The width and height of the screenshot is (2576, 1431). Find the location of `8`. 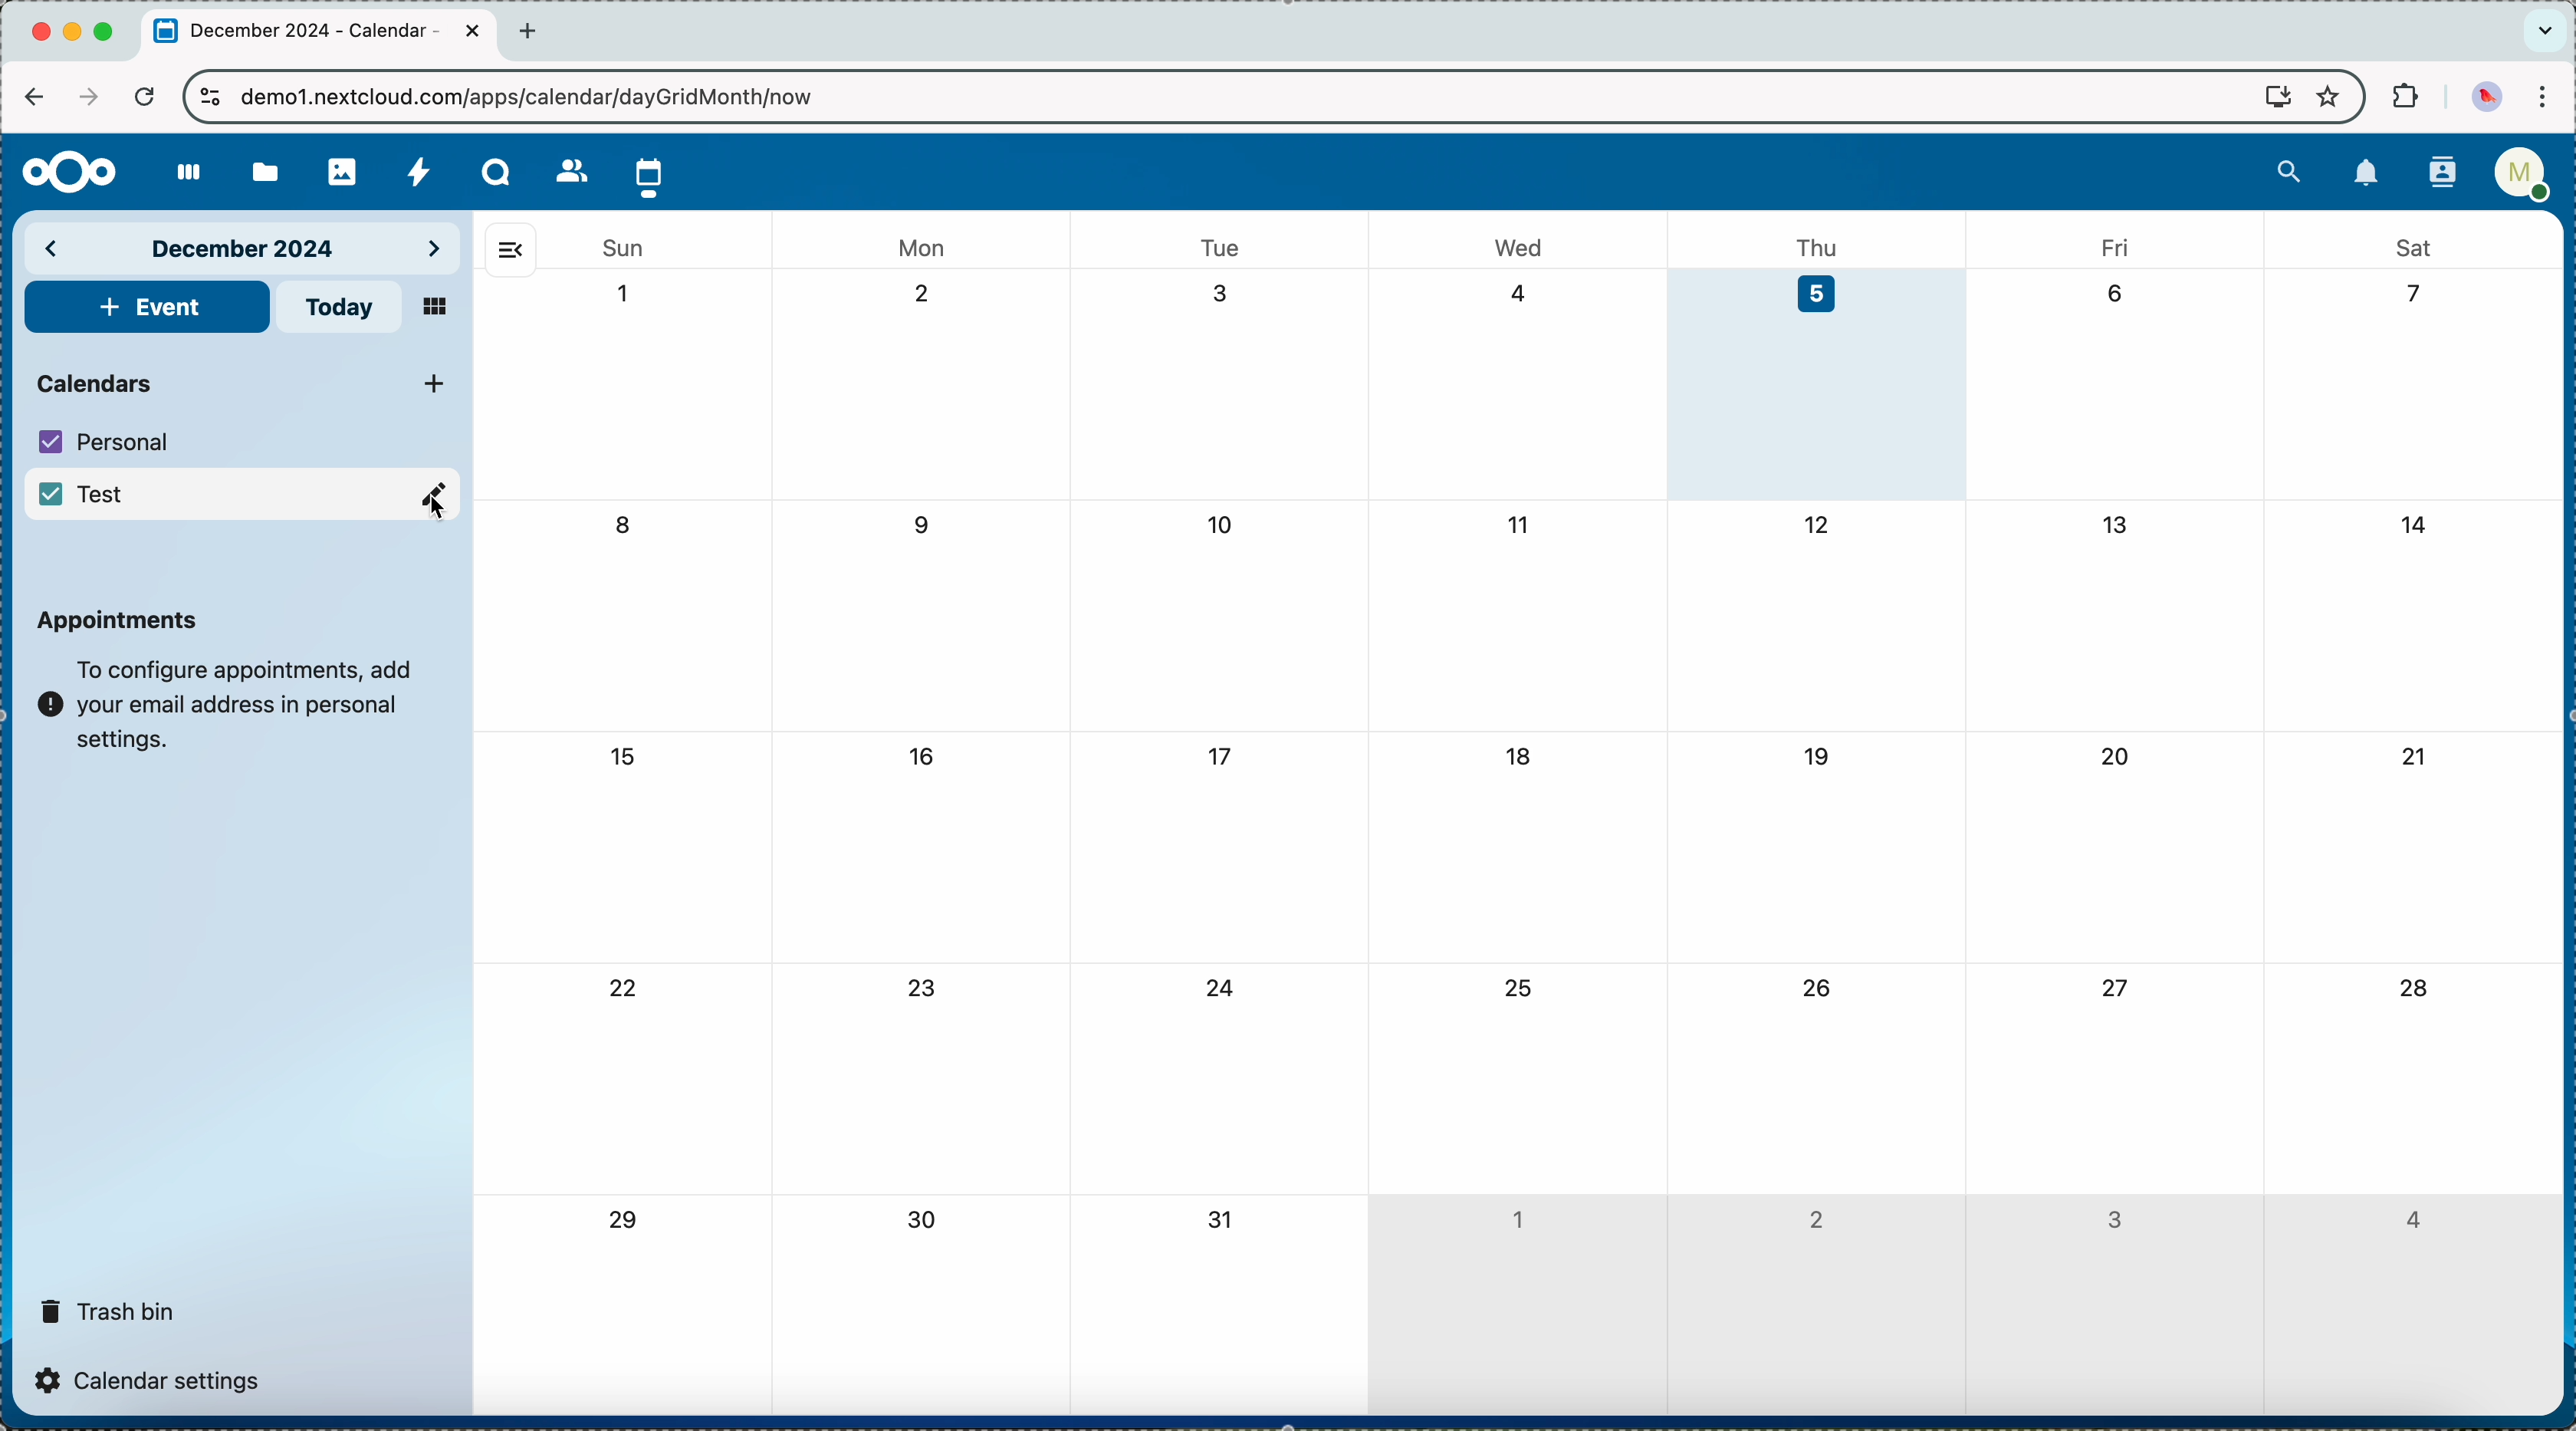

8 is located at coordinates (623, 527).